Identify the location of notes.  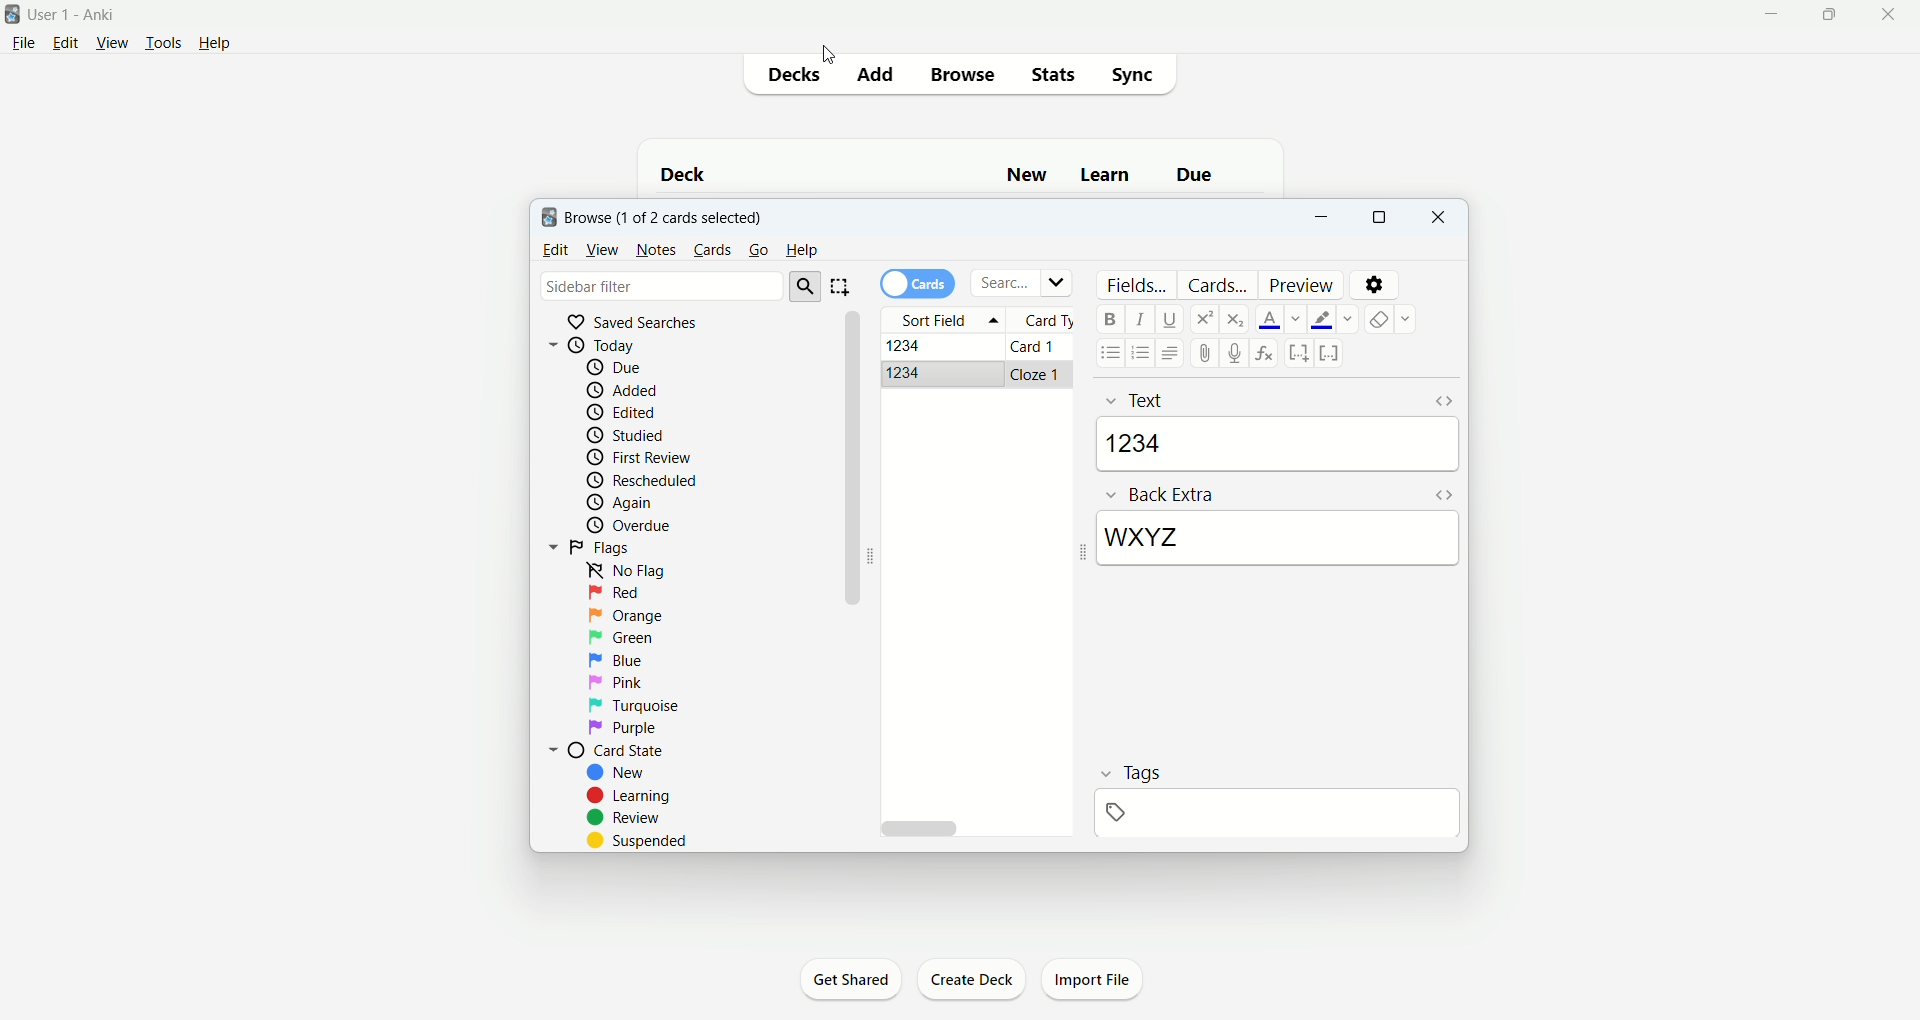
(659, 249).